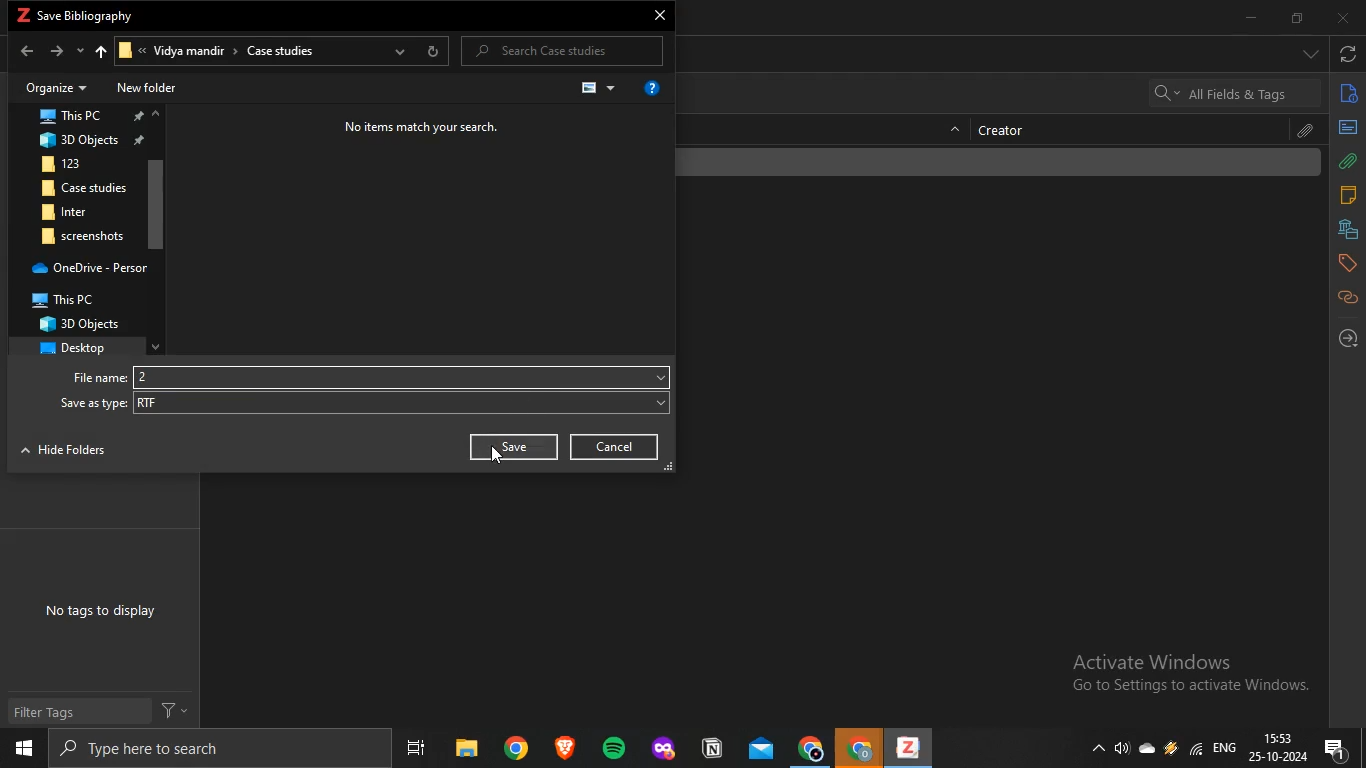  I want to click on 123, so click(79, 166).